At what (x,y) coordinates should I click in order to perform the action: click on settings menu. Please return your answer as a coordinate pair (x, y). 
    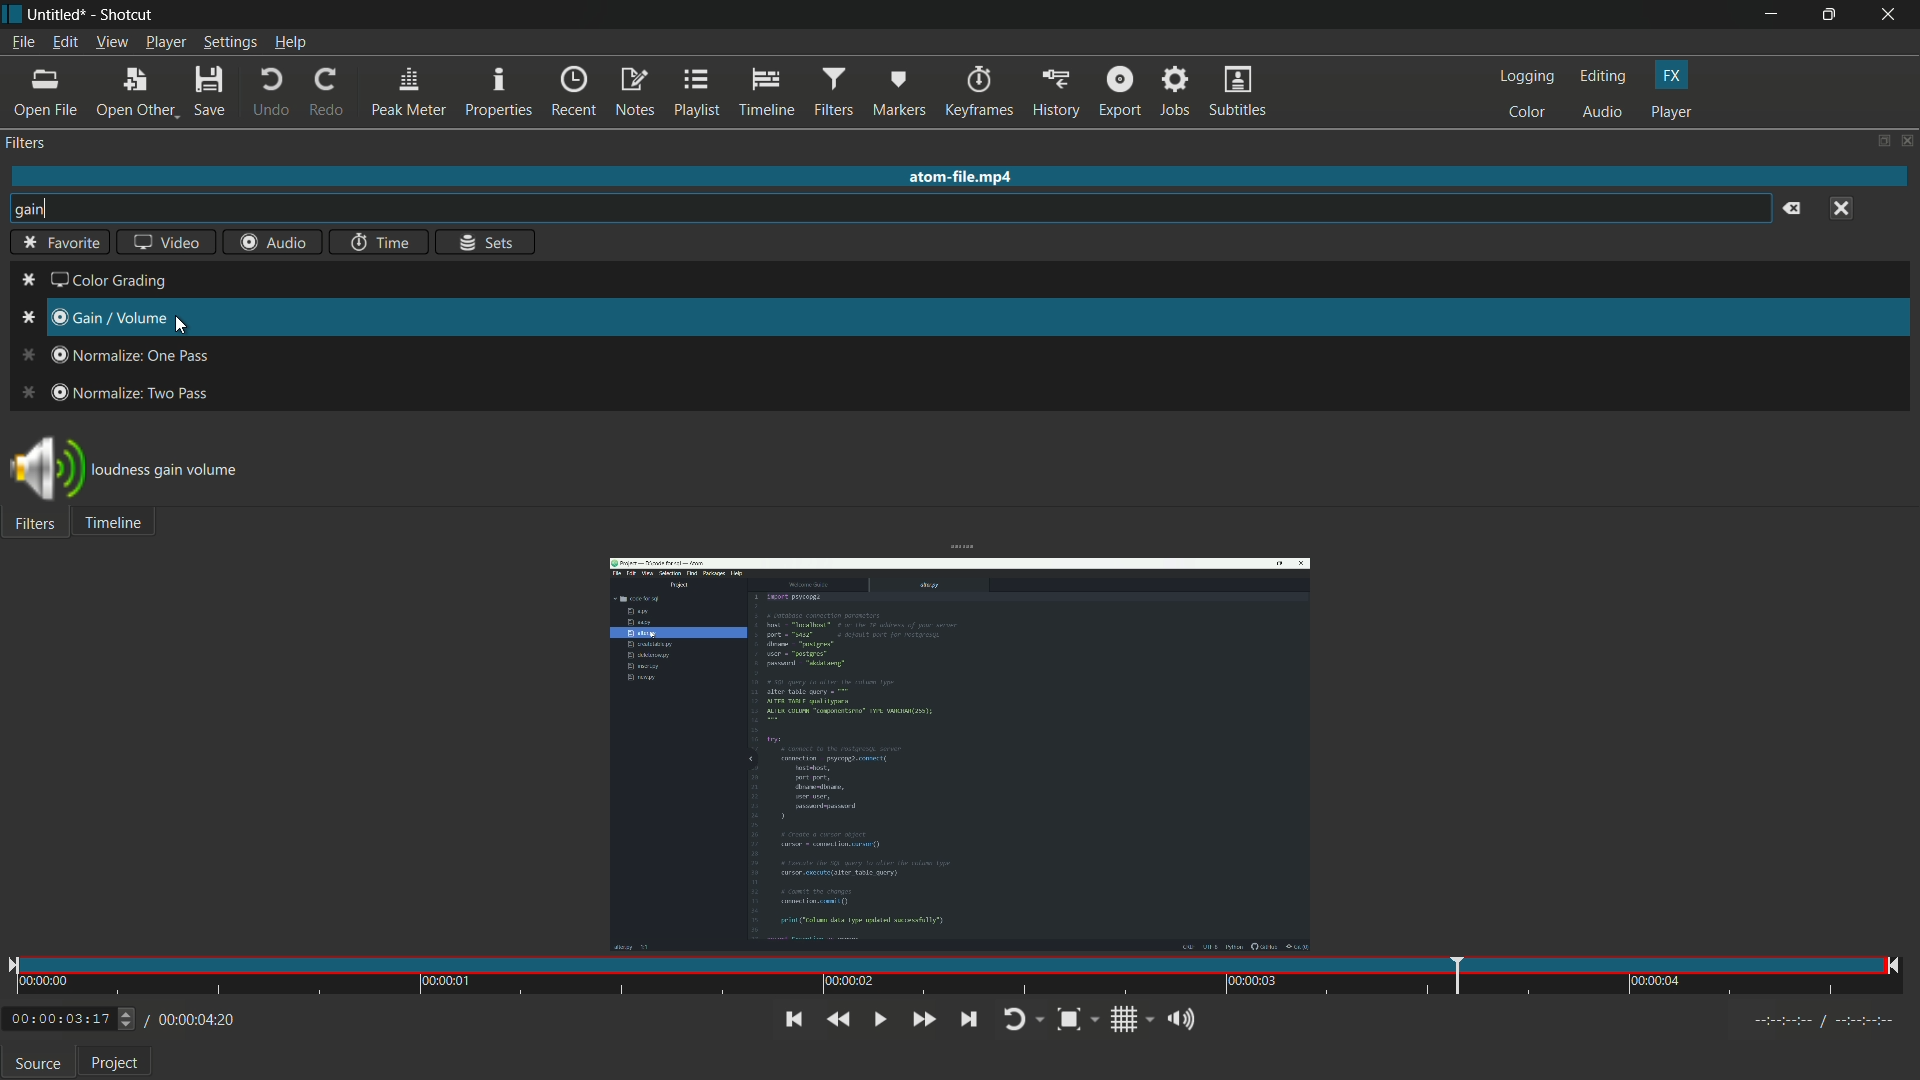
    Looking at the image, I should click on (230, 42).